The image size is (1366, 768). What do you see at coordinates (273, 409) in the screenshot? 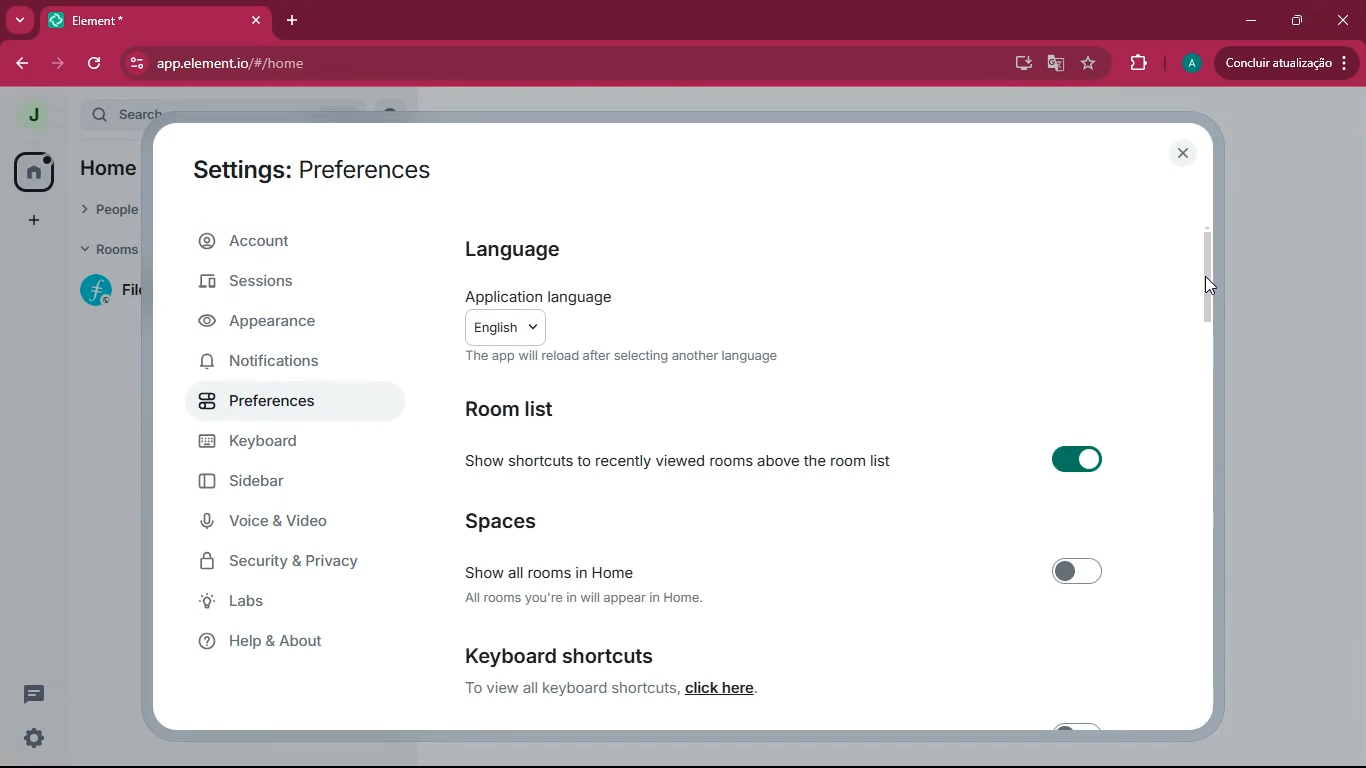
I see `preferences` at bounding box center [273, 409].